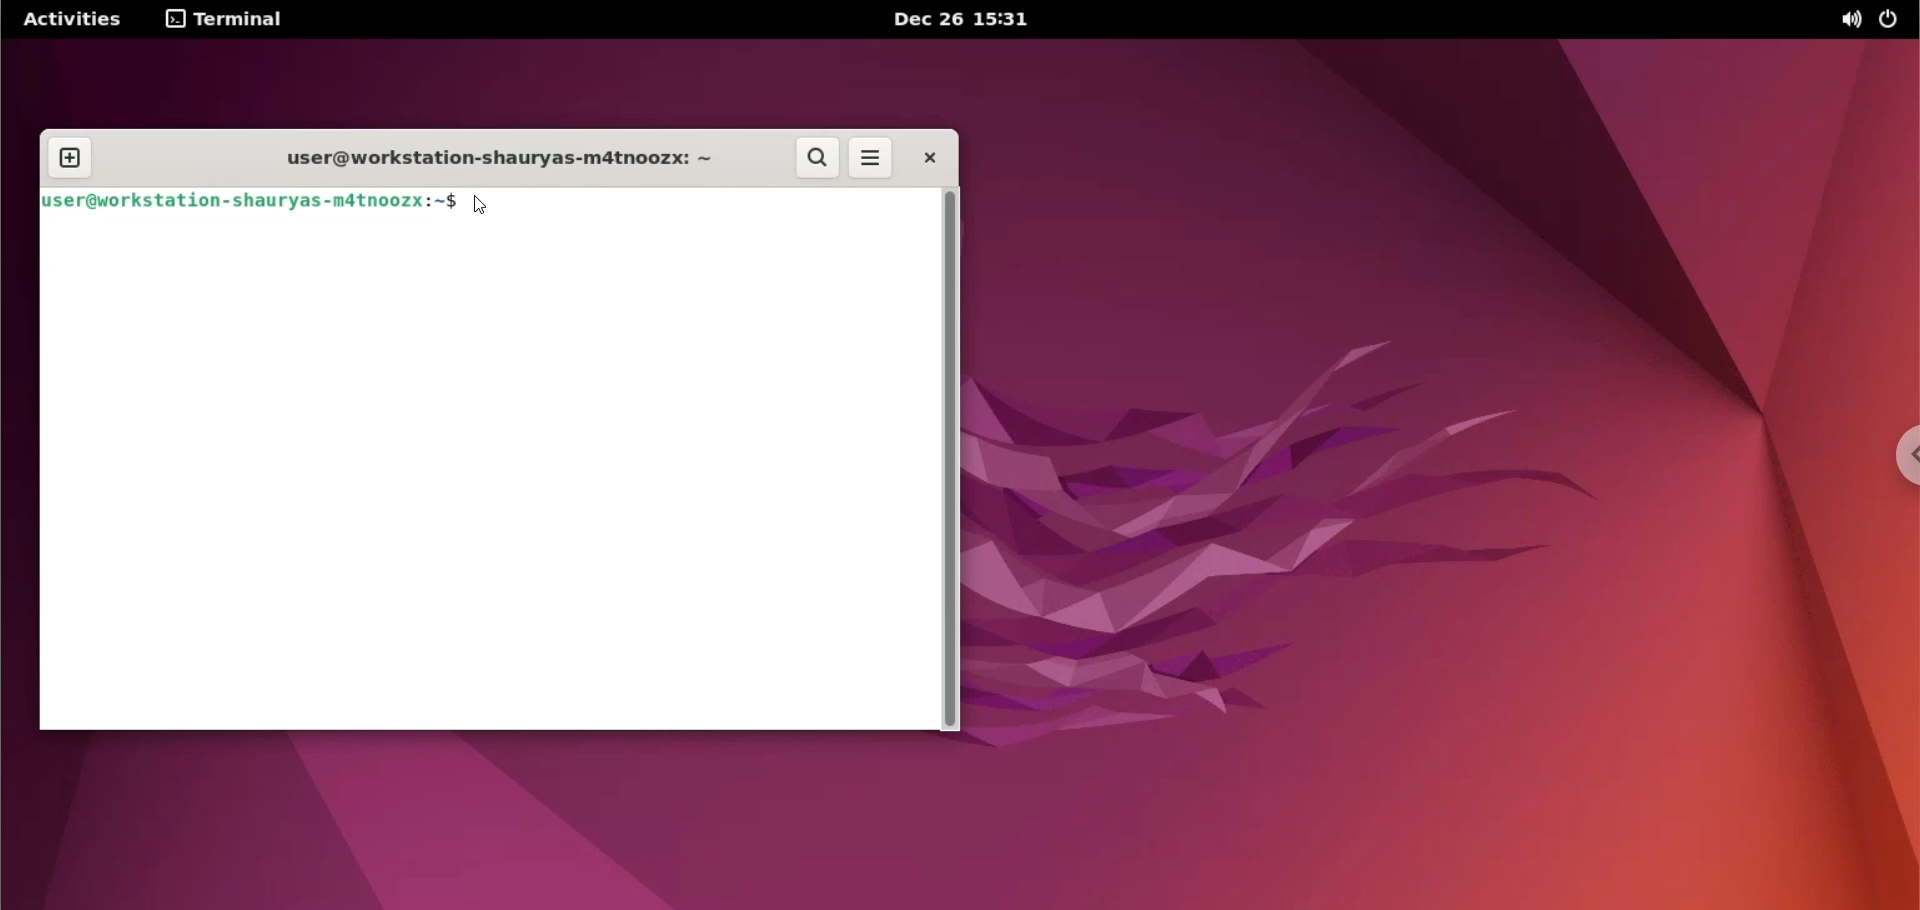  I want to click on chrome options, so click(1902, 453).